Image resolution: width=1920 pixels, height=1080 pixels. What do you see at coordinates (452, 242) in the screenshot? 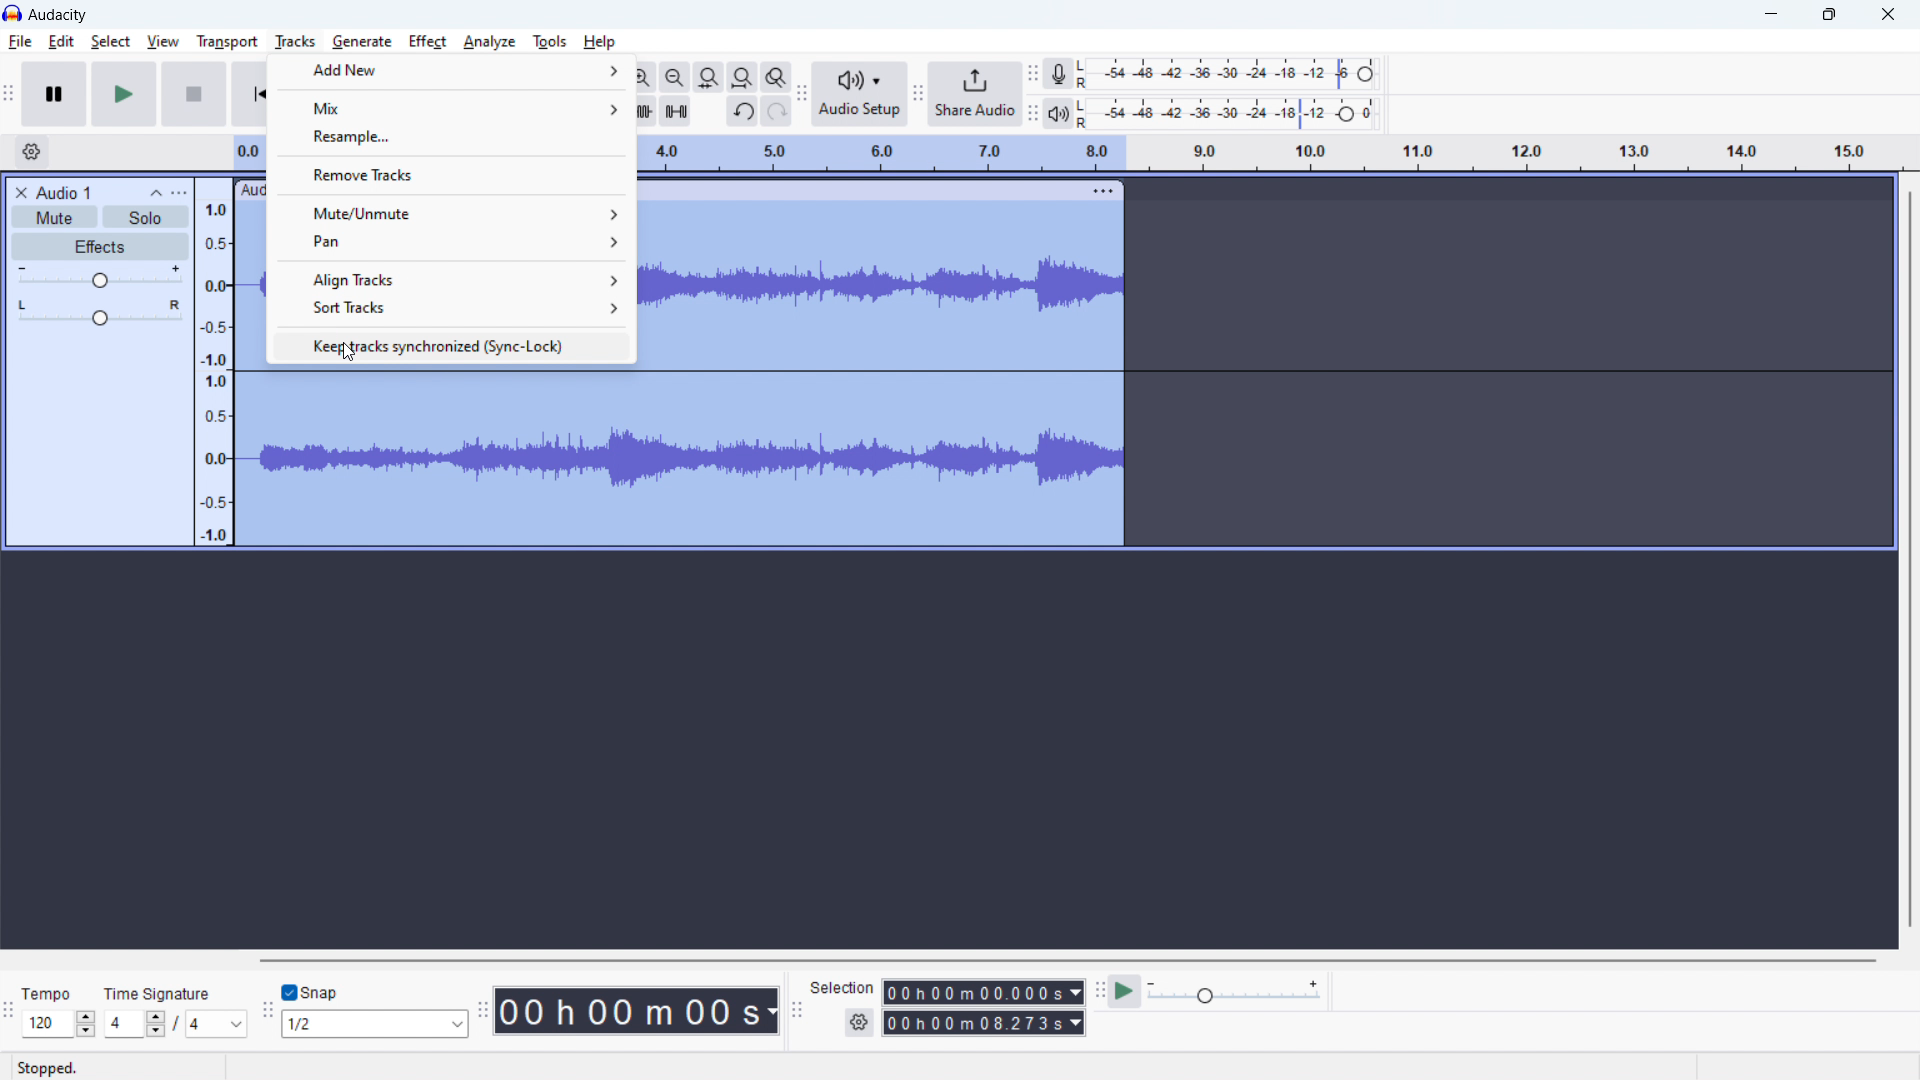
I see `pan` at bounding box center [452, 242].